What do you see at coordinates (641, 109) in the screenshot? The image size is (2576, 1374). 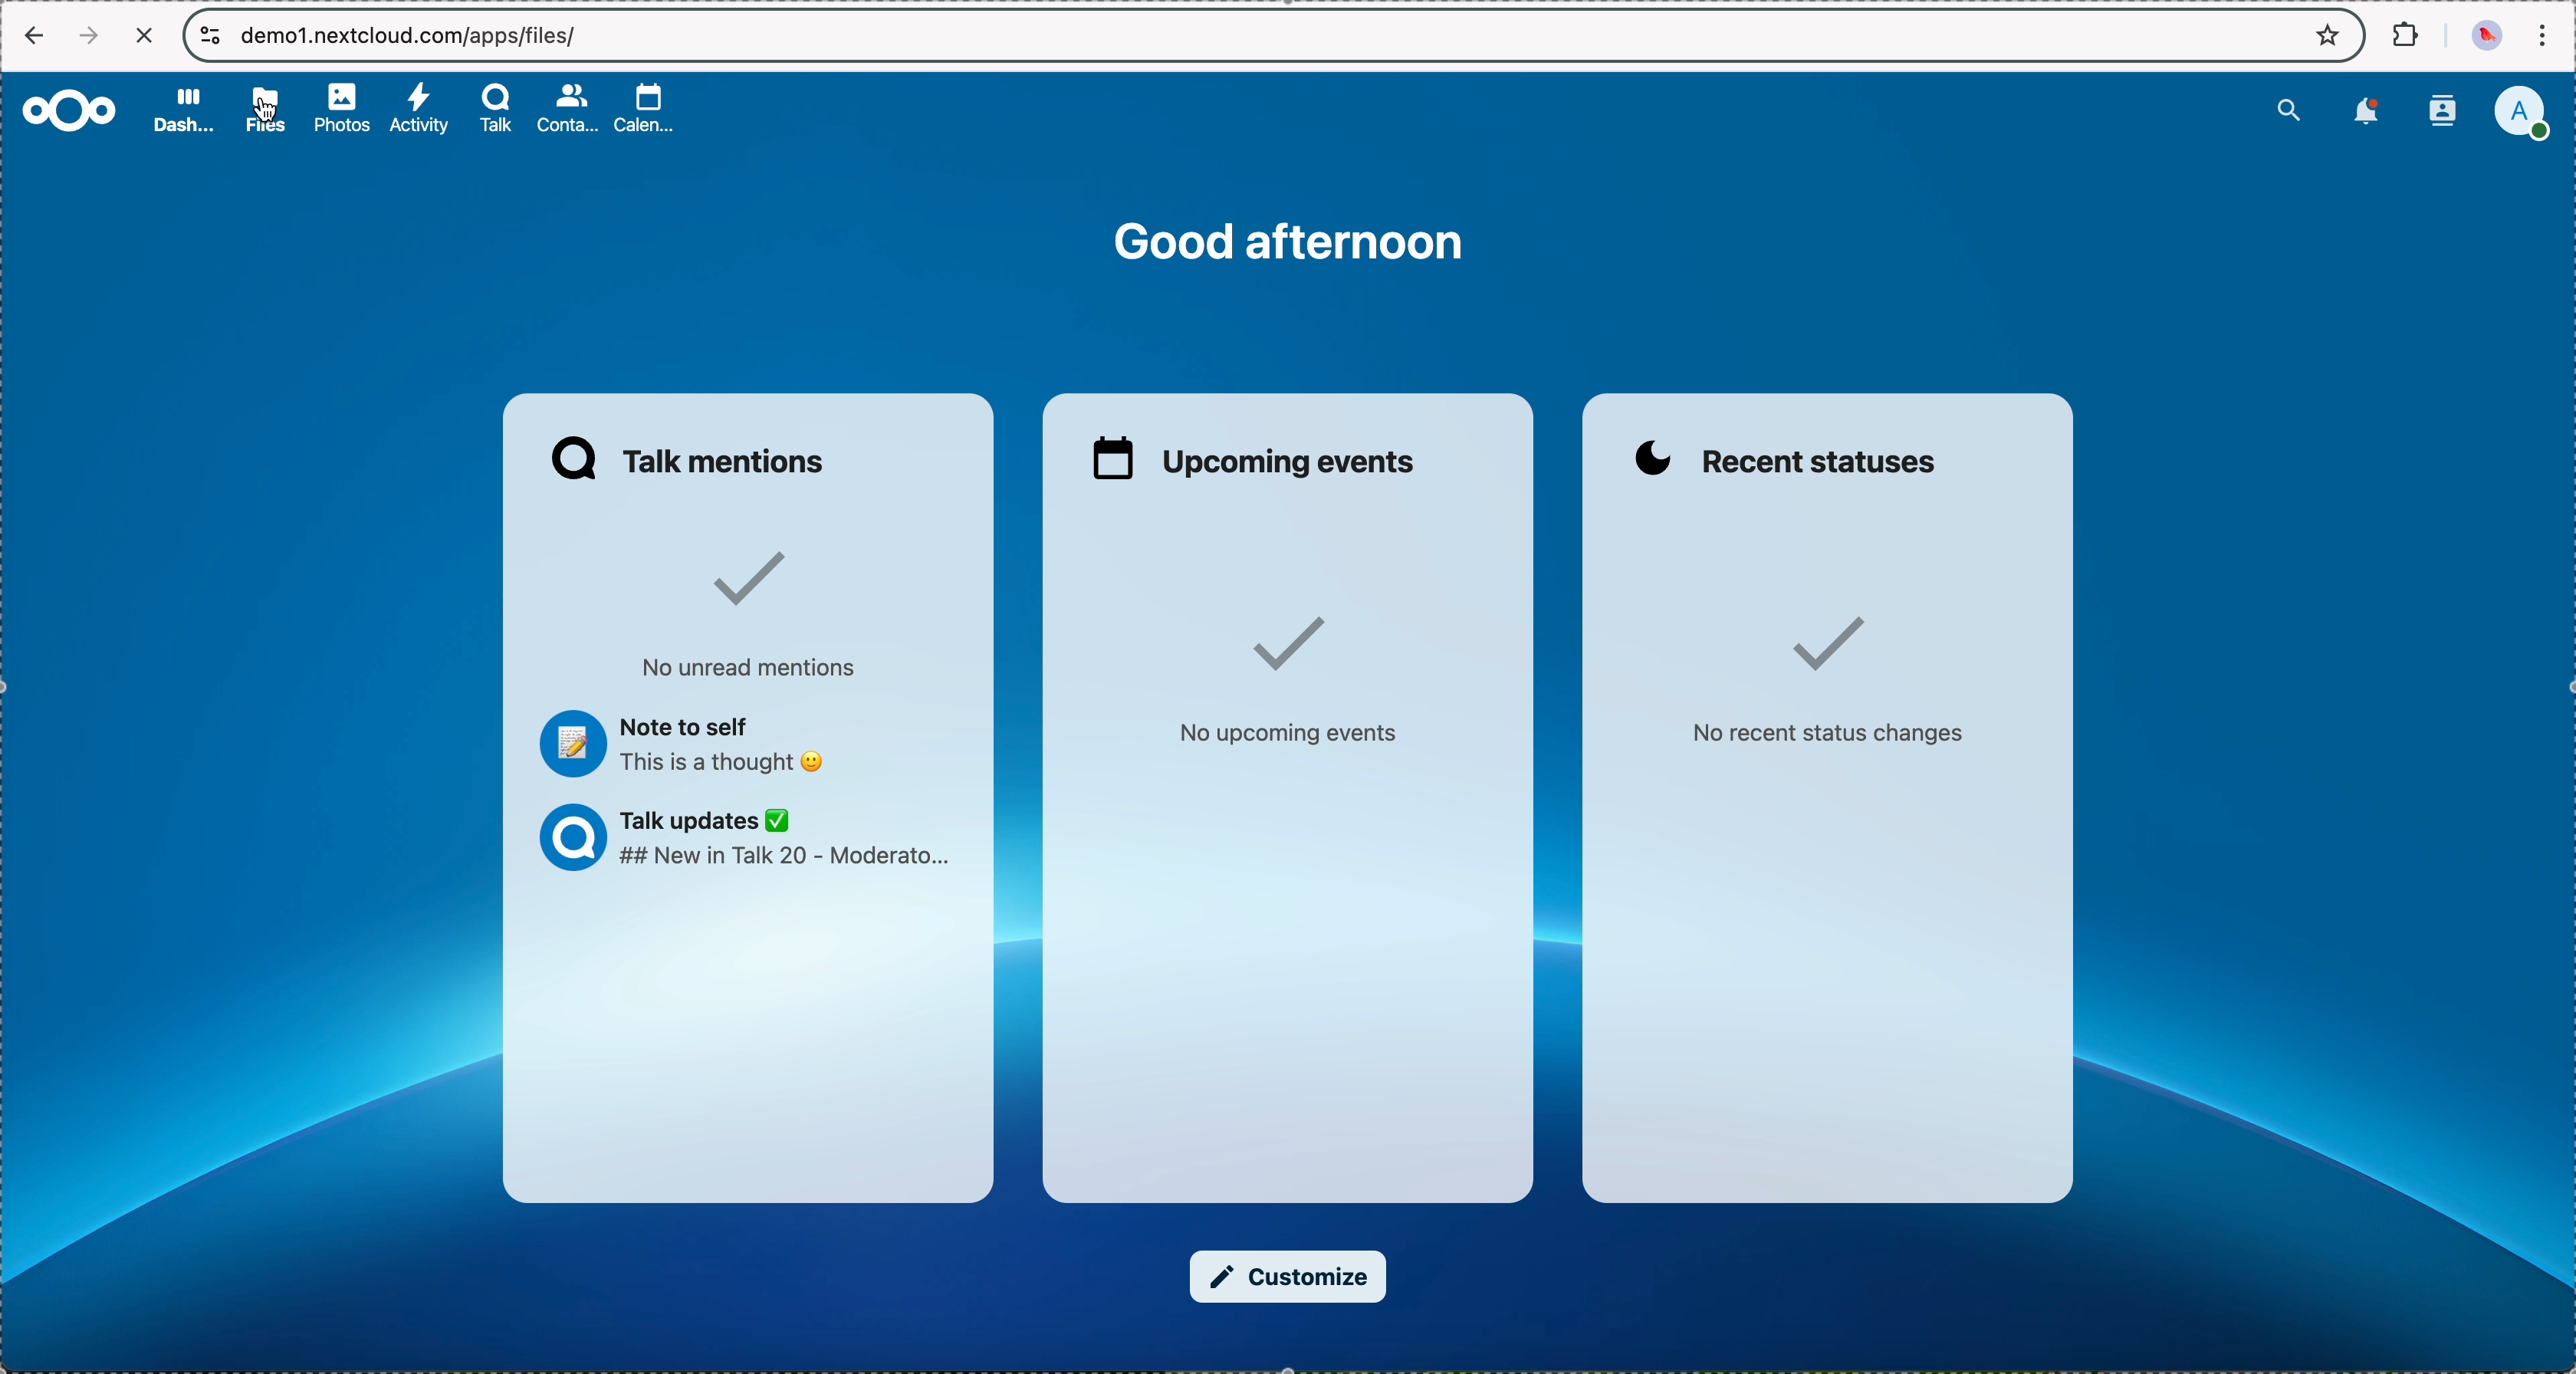 I see `calendar` at bounding box center [641, 109].